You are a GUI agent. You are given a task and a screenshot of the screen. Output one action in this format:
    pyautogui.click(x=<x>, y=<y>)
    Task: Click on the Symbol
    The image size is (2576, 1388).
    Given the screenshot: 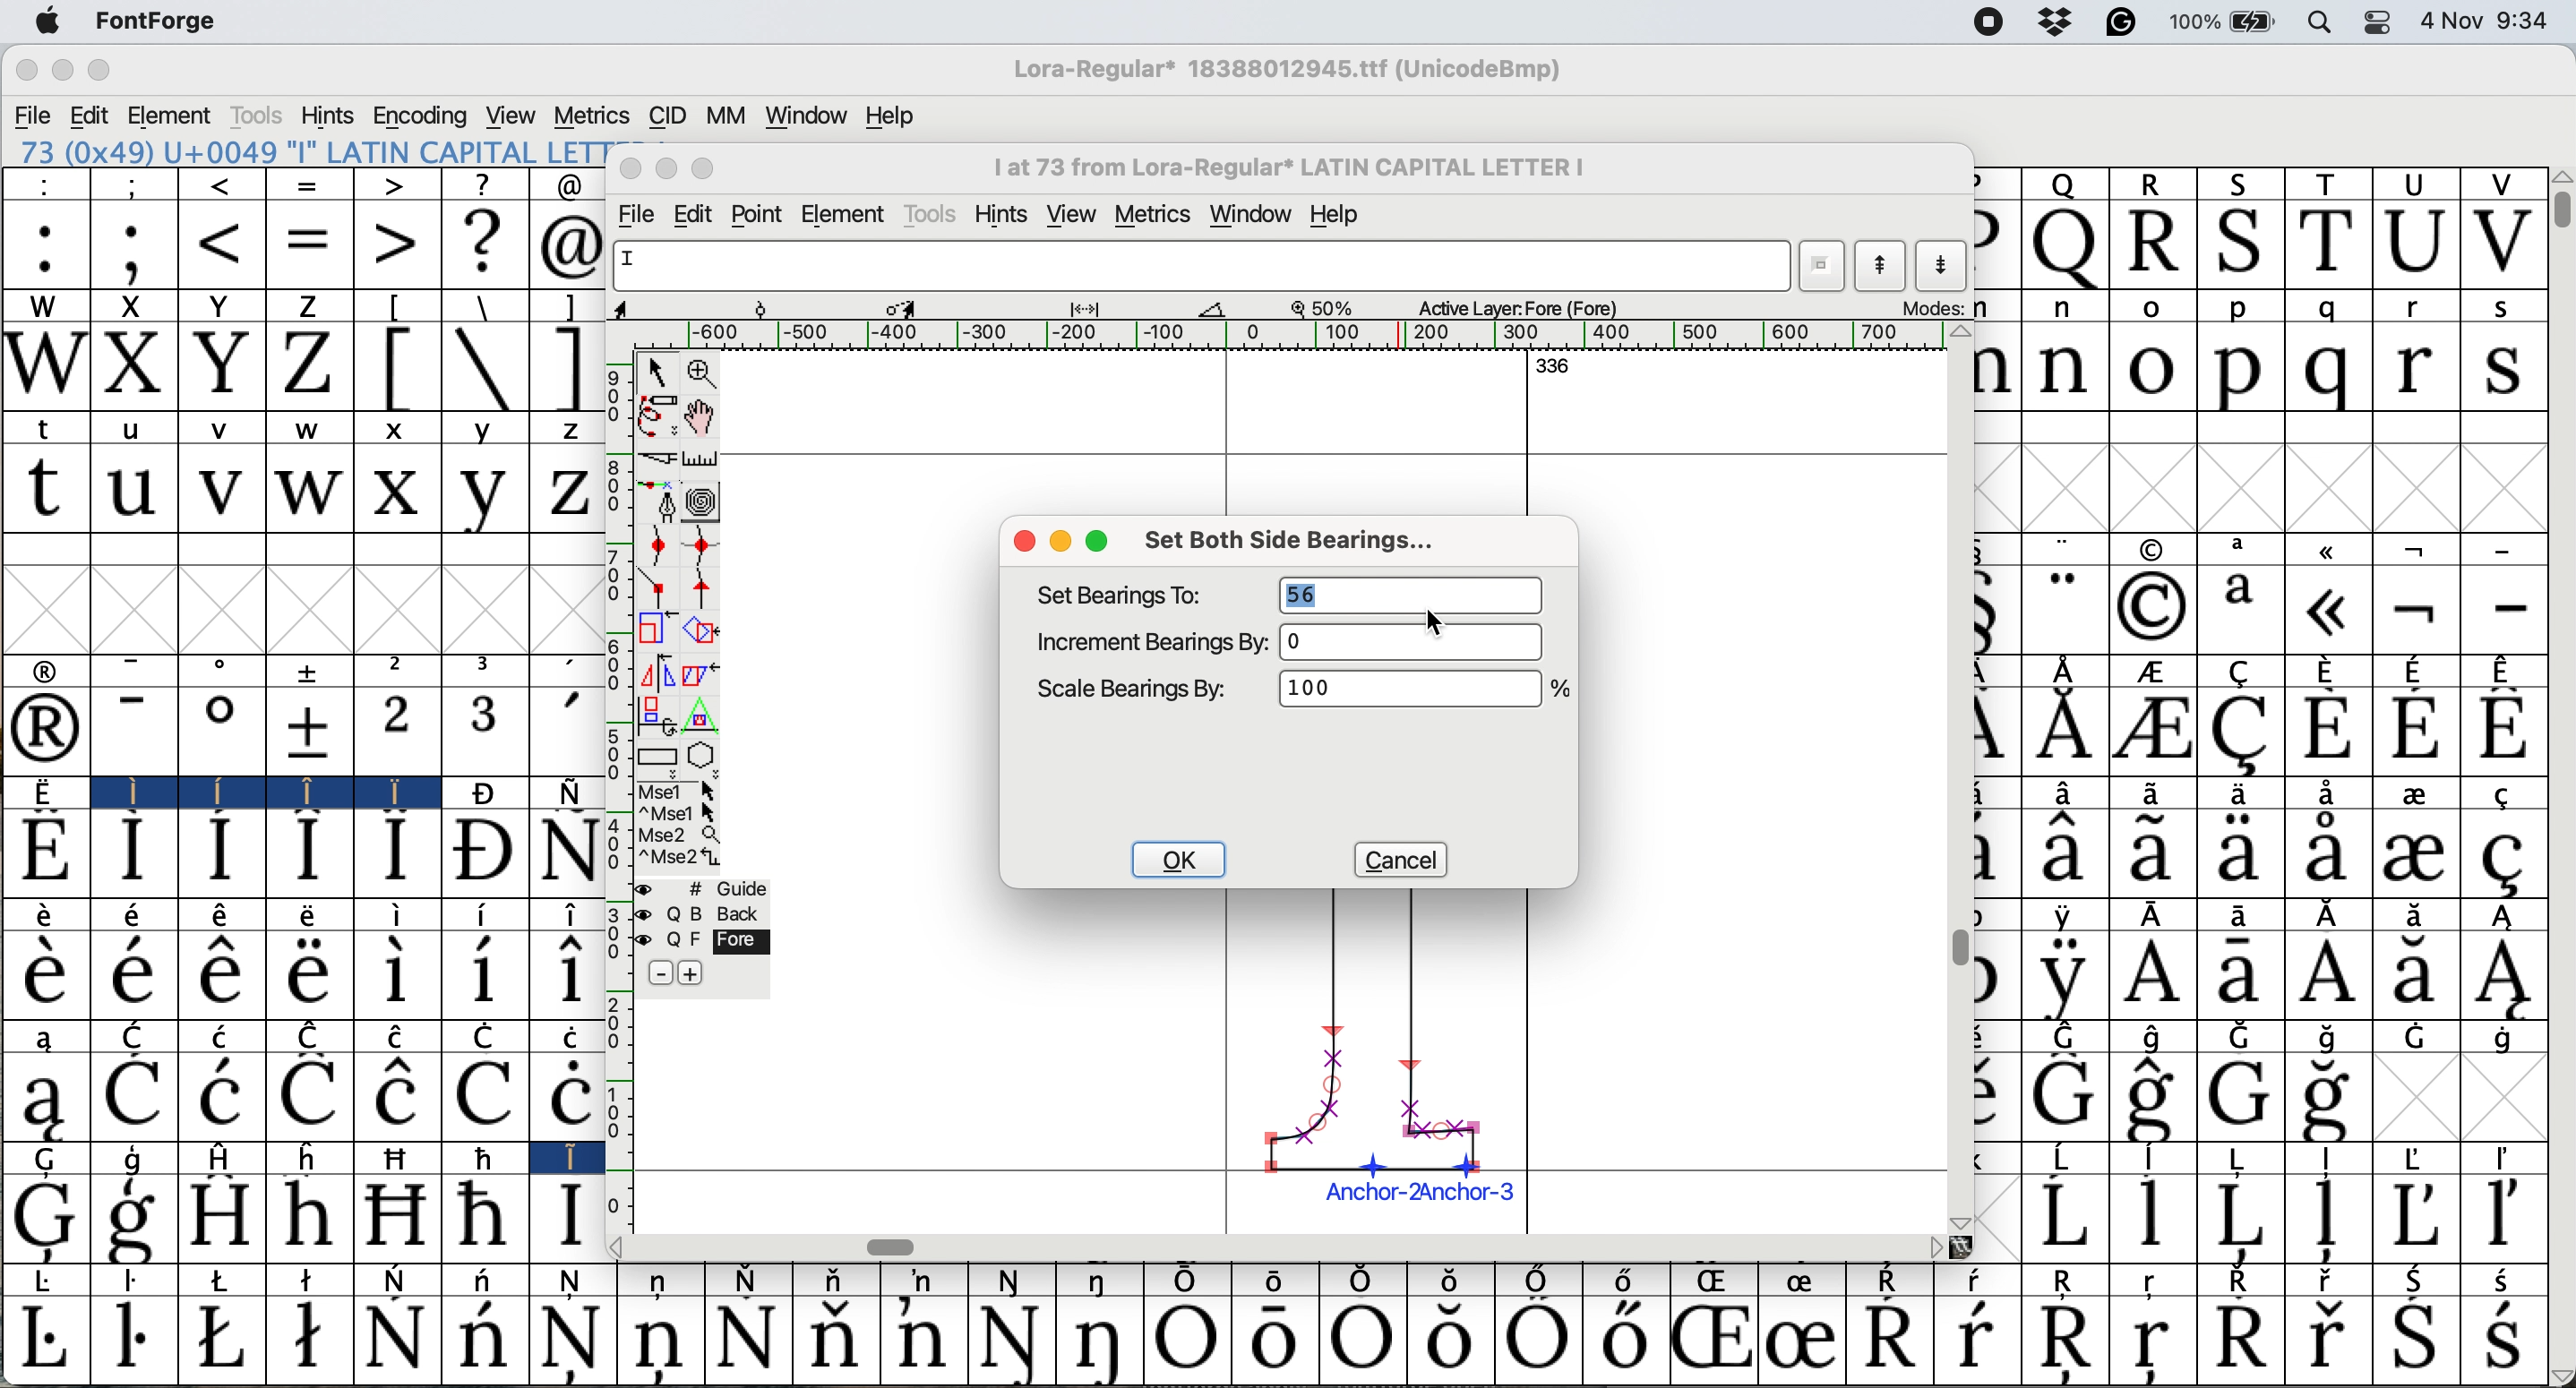 What is the action you would take?
    pyautogui.click(x=2156, y=1282)
    